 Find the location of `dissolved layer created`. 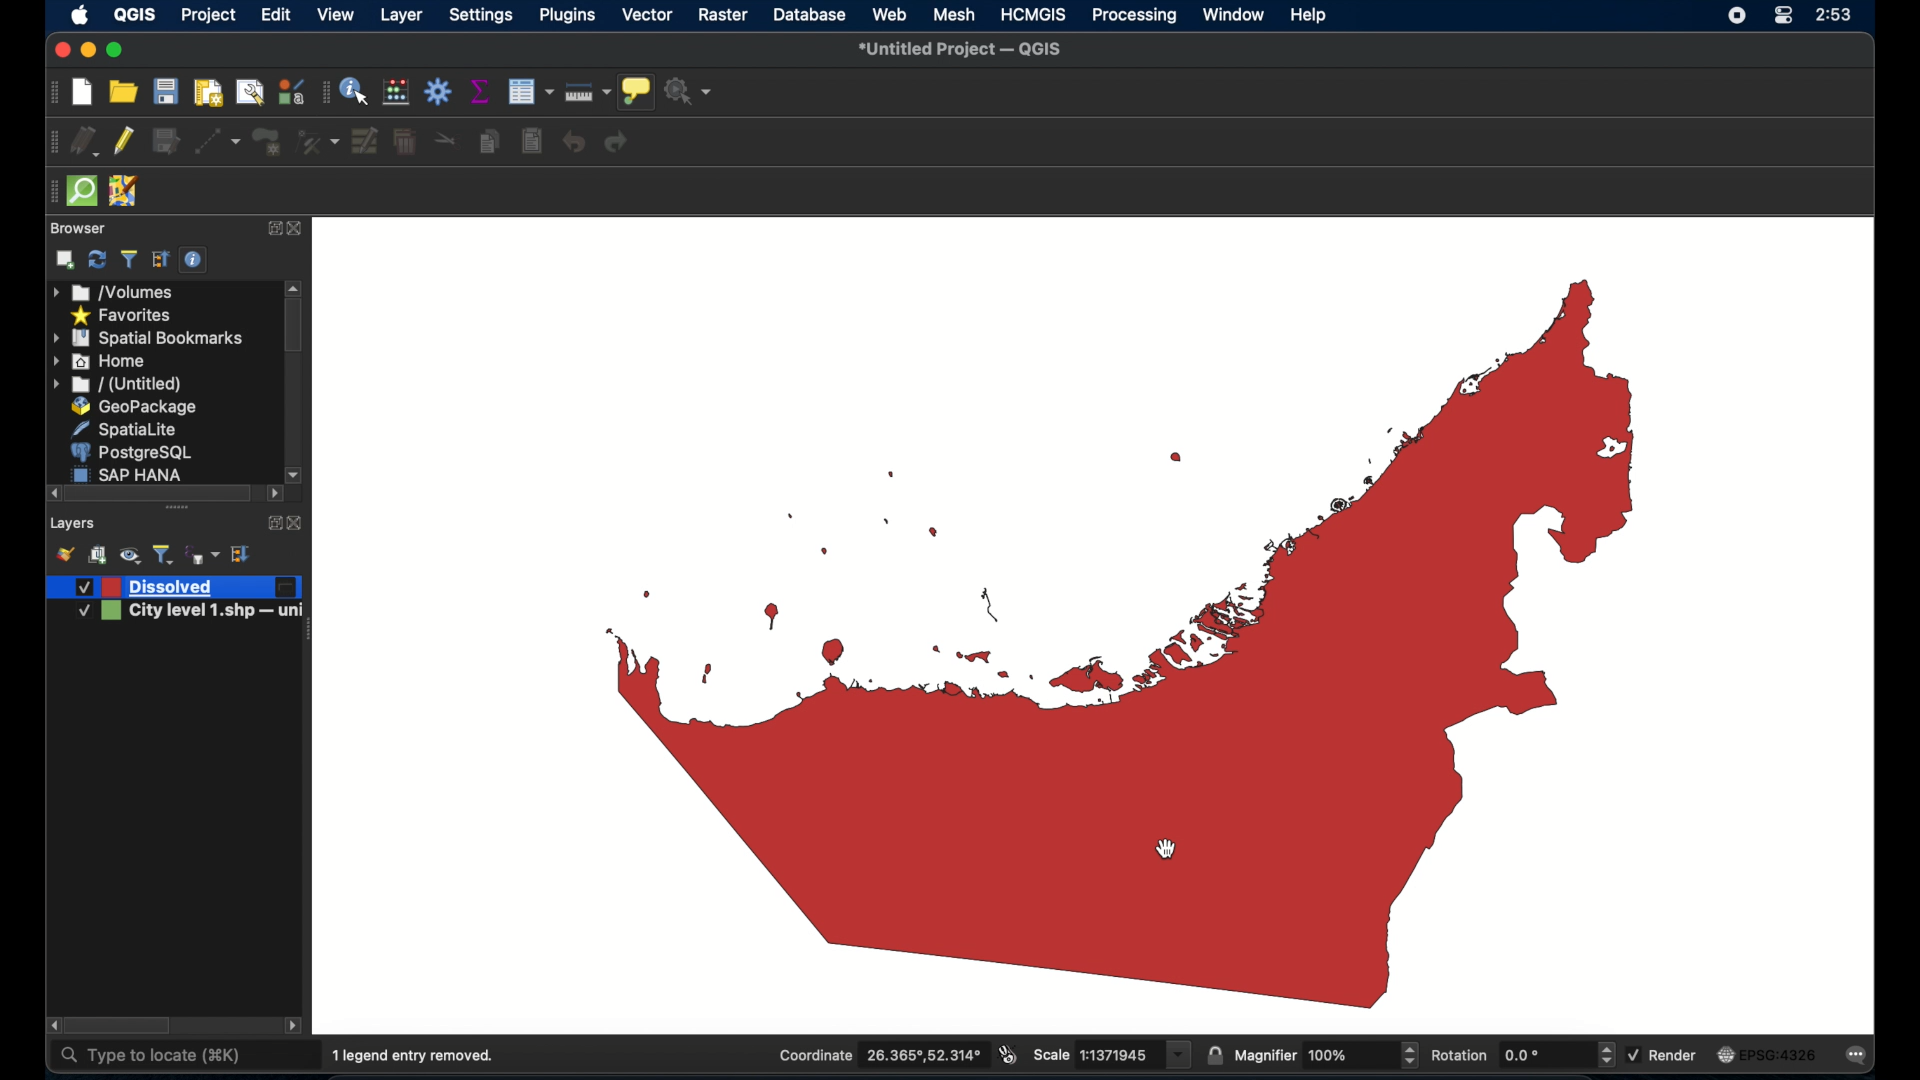

dissolved layer created is located at coordinates (183, 587).